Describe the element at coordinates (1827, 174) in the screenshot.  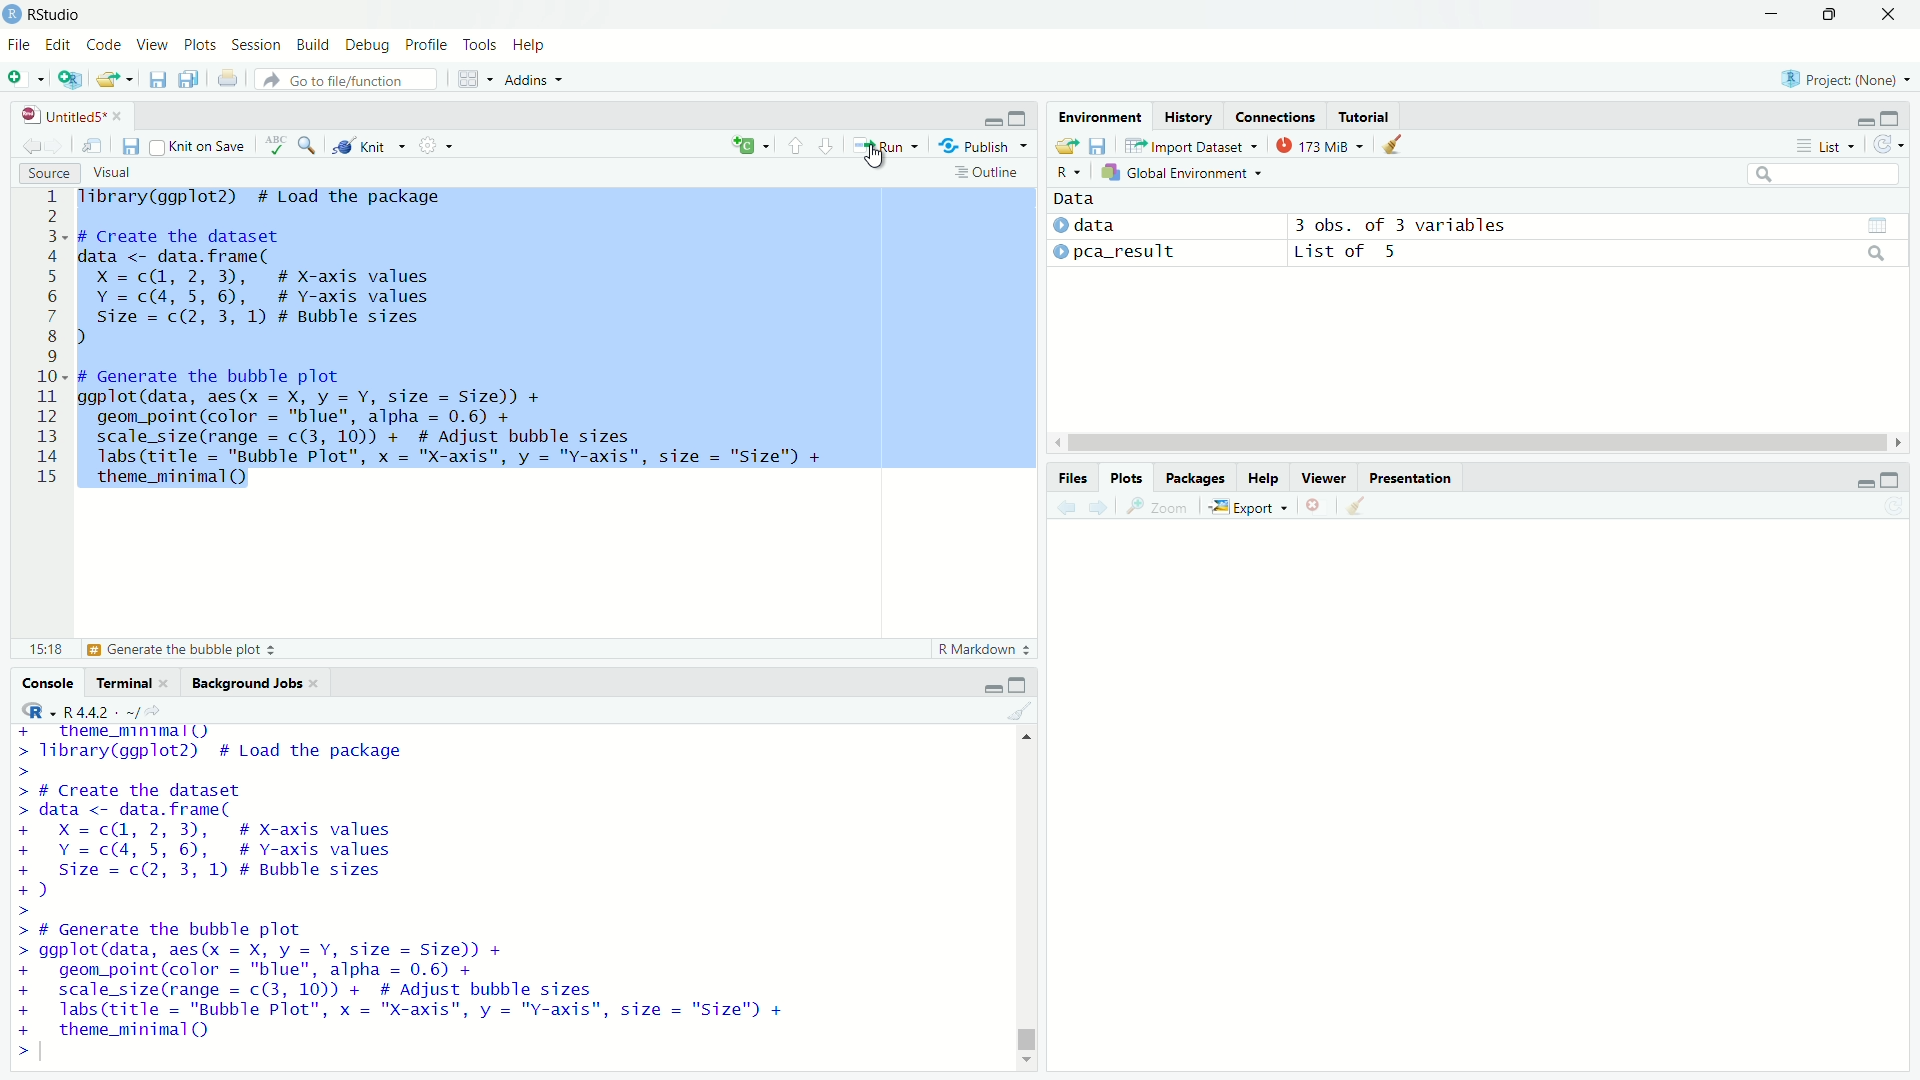
I see `search` at that location.